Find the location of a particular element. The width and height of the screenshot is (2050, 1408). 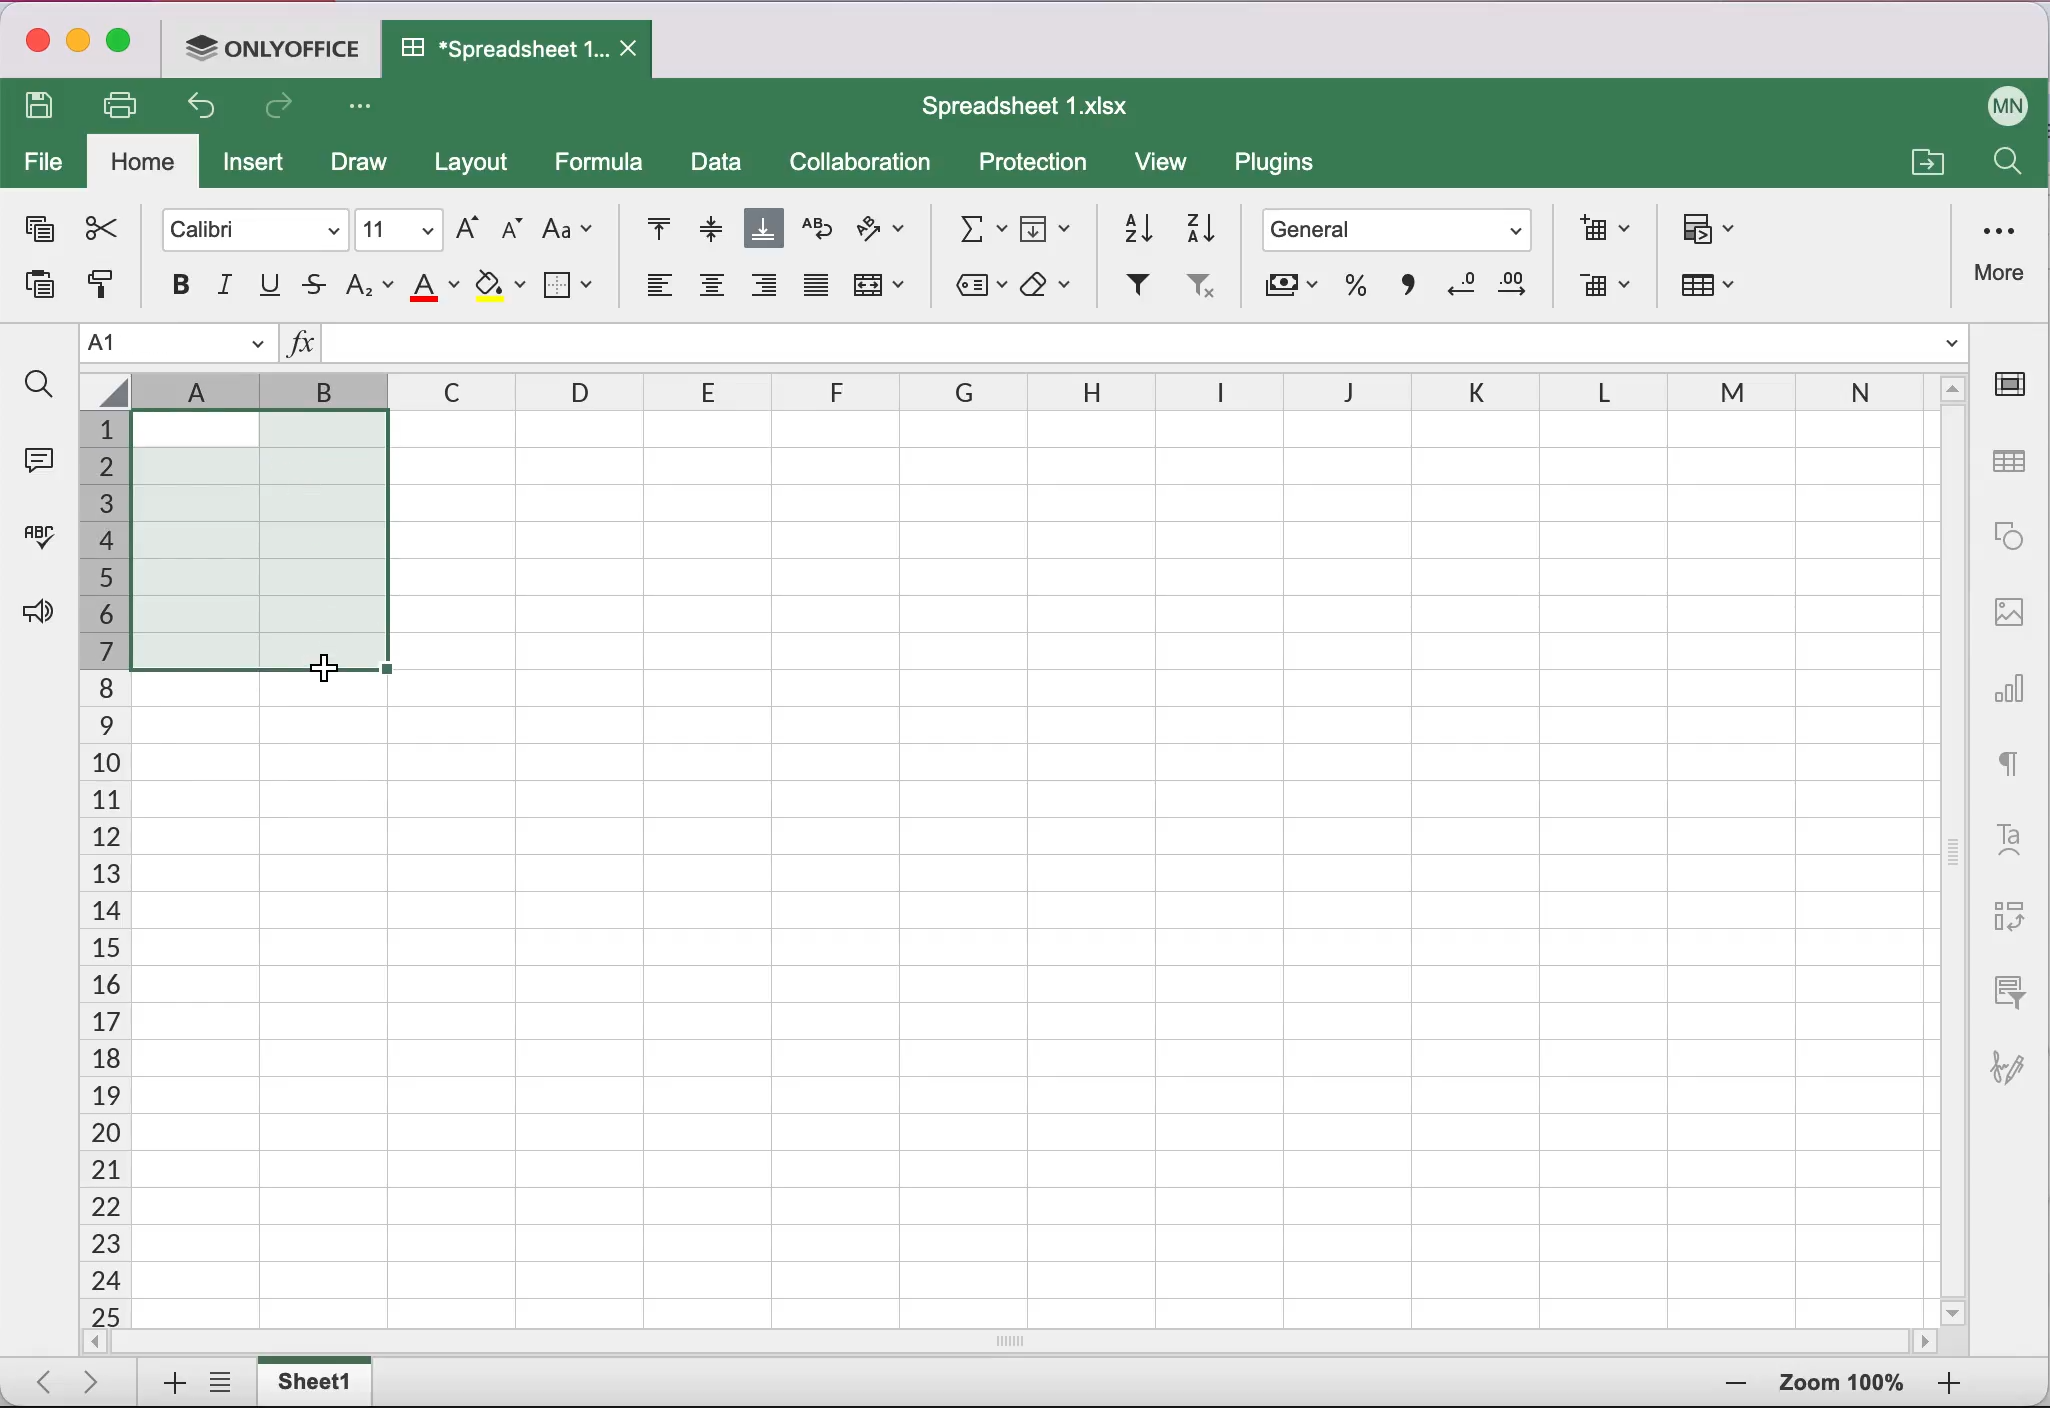

Name manager A1 is located at coordinates (178, 344).